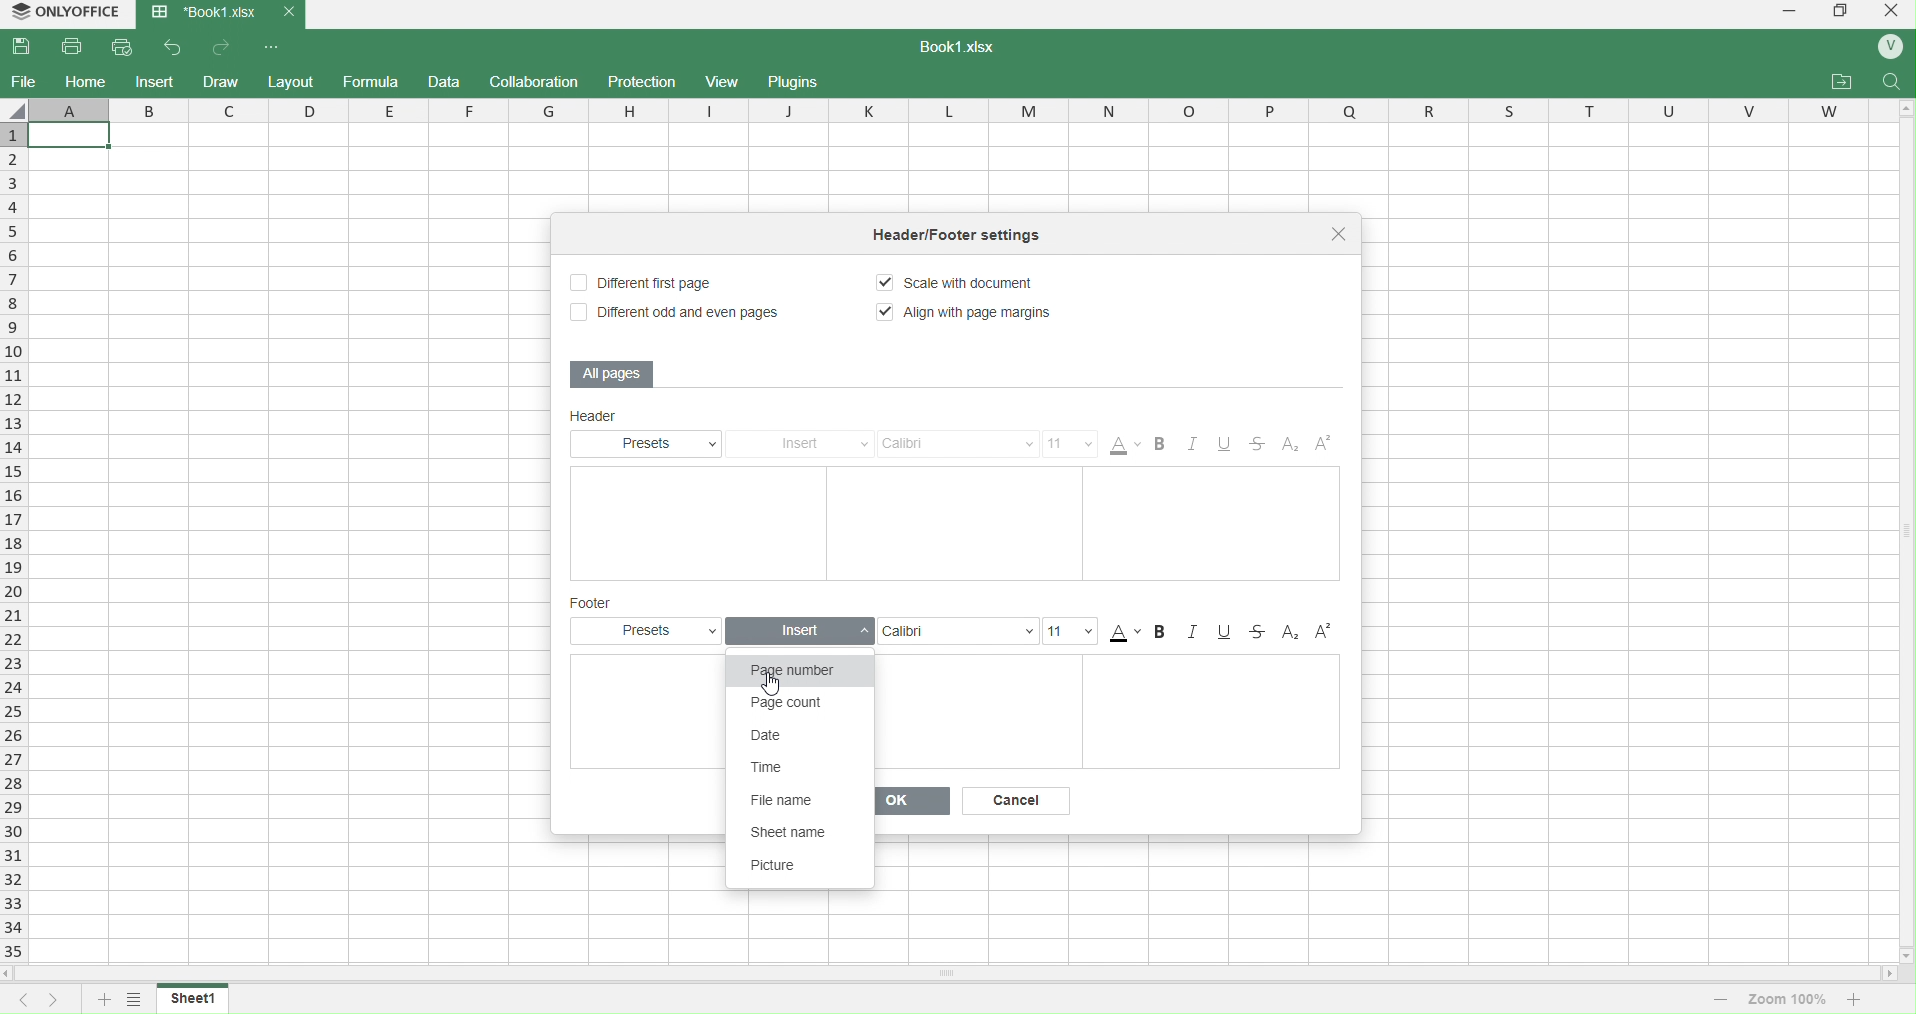 This screenshot has height=1014, width=1916. Describe the element at coordinates (1890, 48) in the screenshot. I see `profile` at that location.